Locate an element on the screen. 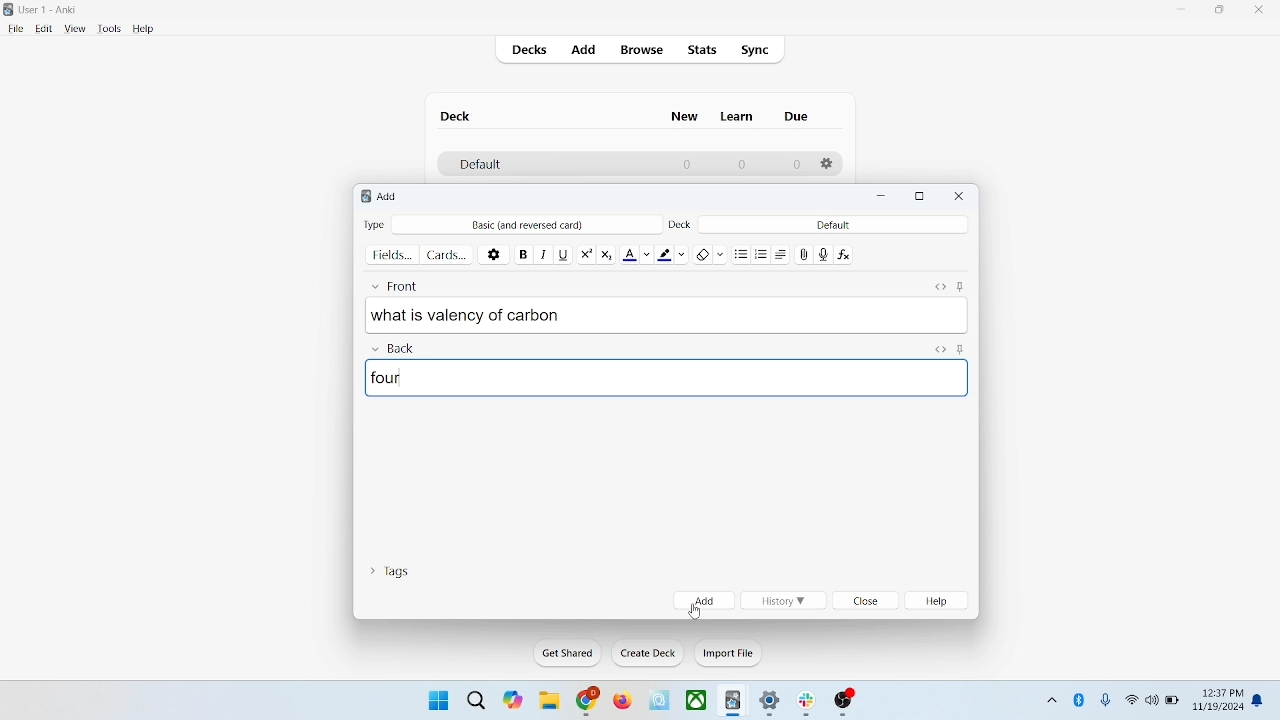 This screenshot has height=720, width=1280. bold is located at coordinates (522, 252).